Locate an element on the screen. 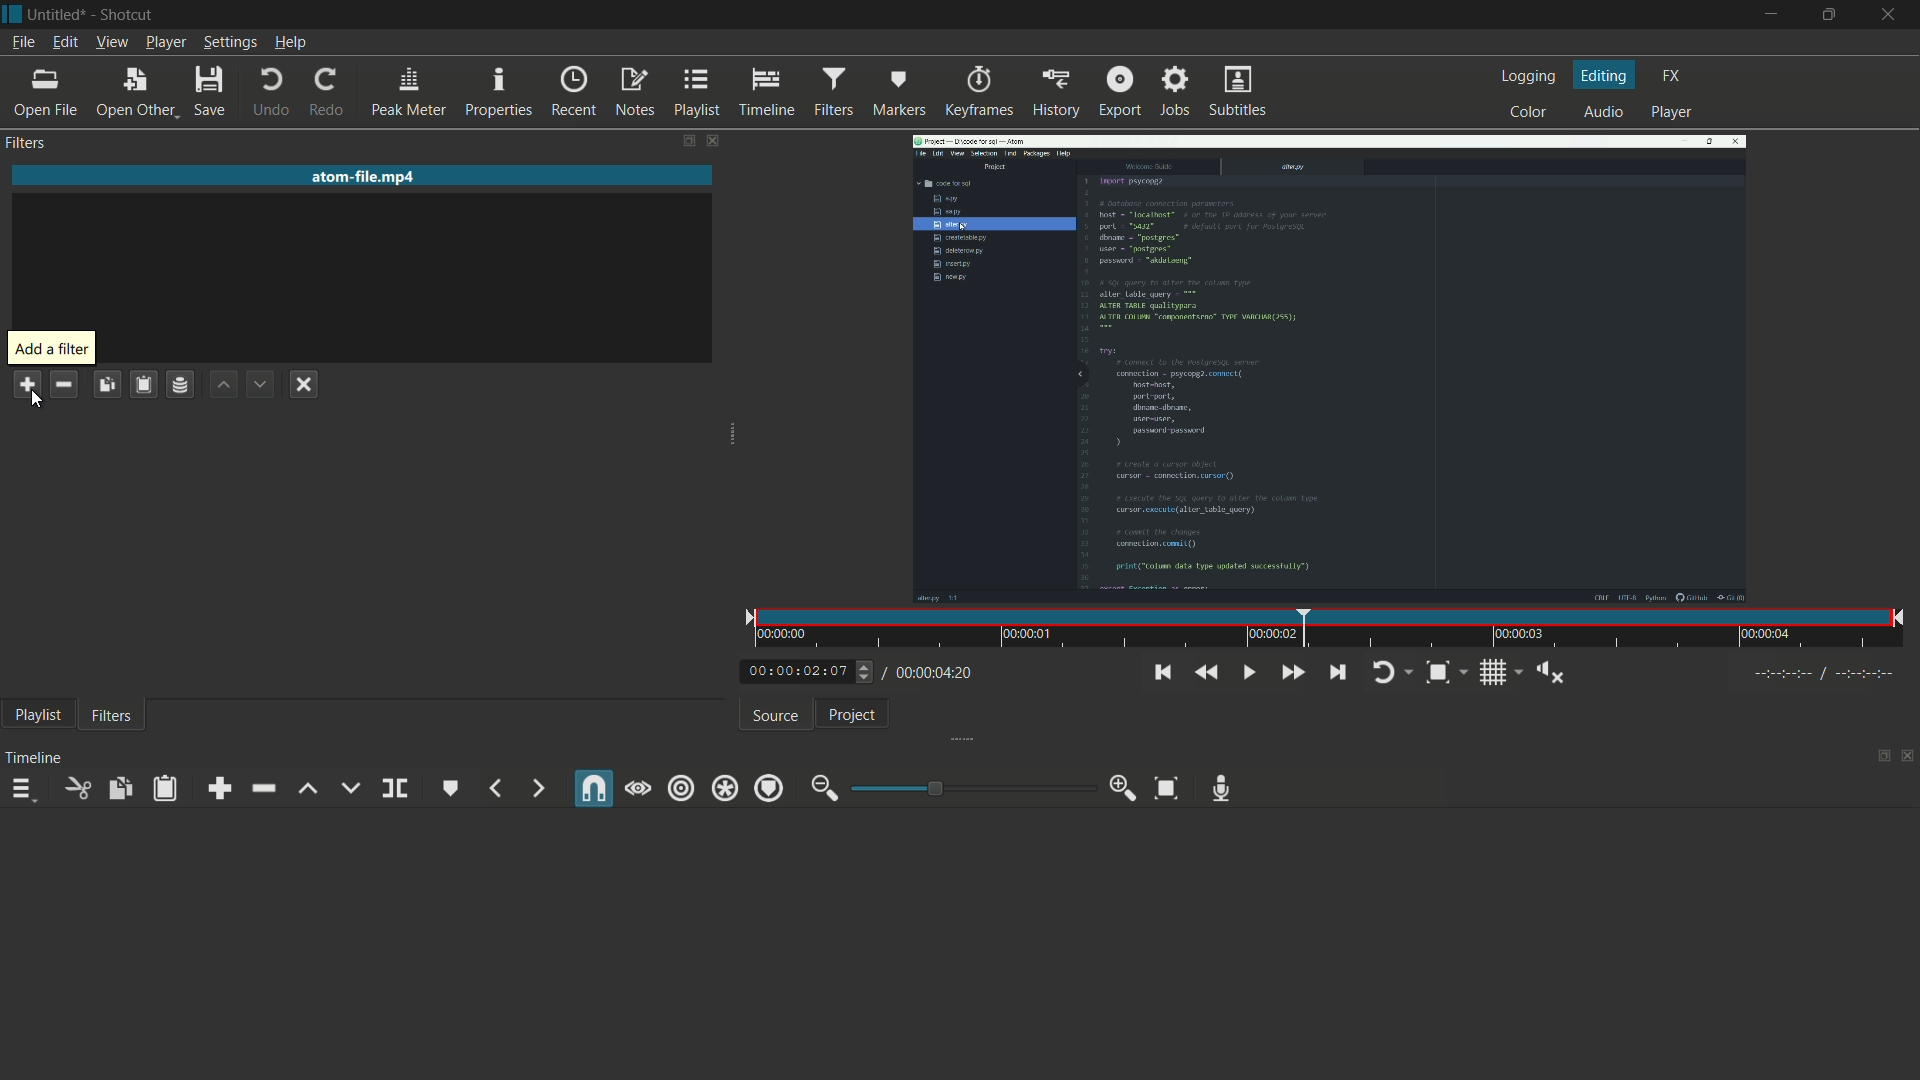 Image resolution: width=1920 pixels, height=1080 pixels. save filter set is located at coordinates (179, 386).